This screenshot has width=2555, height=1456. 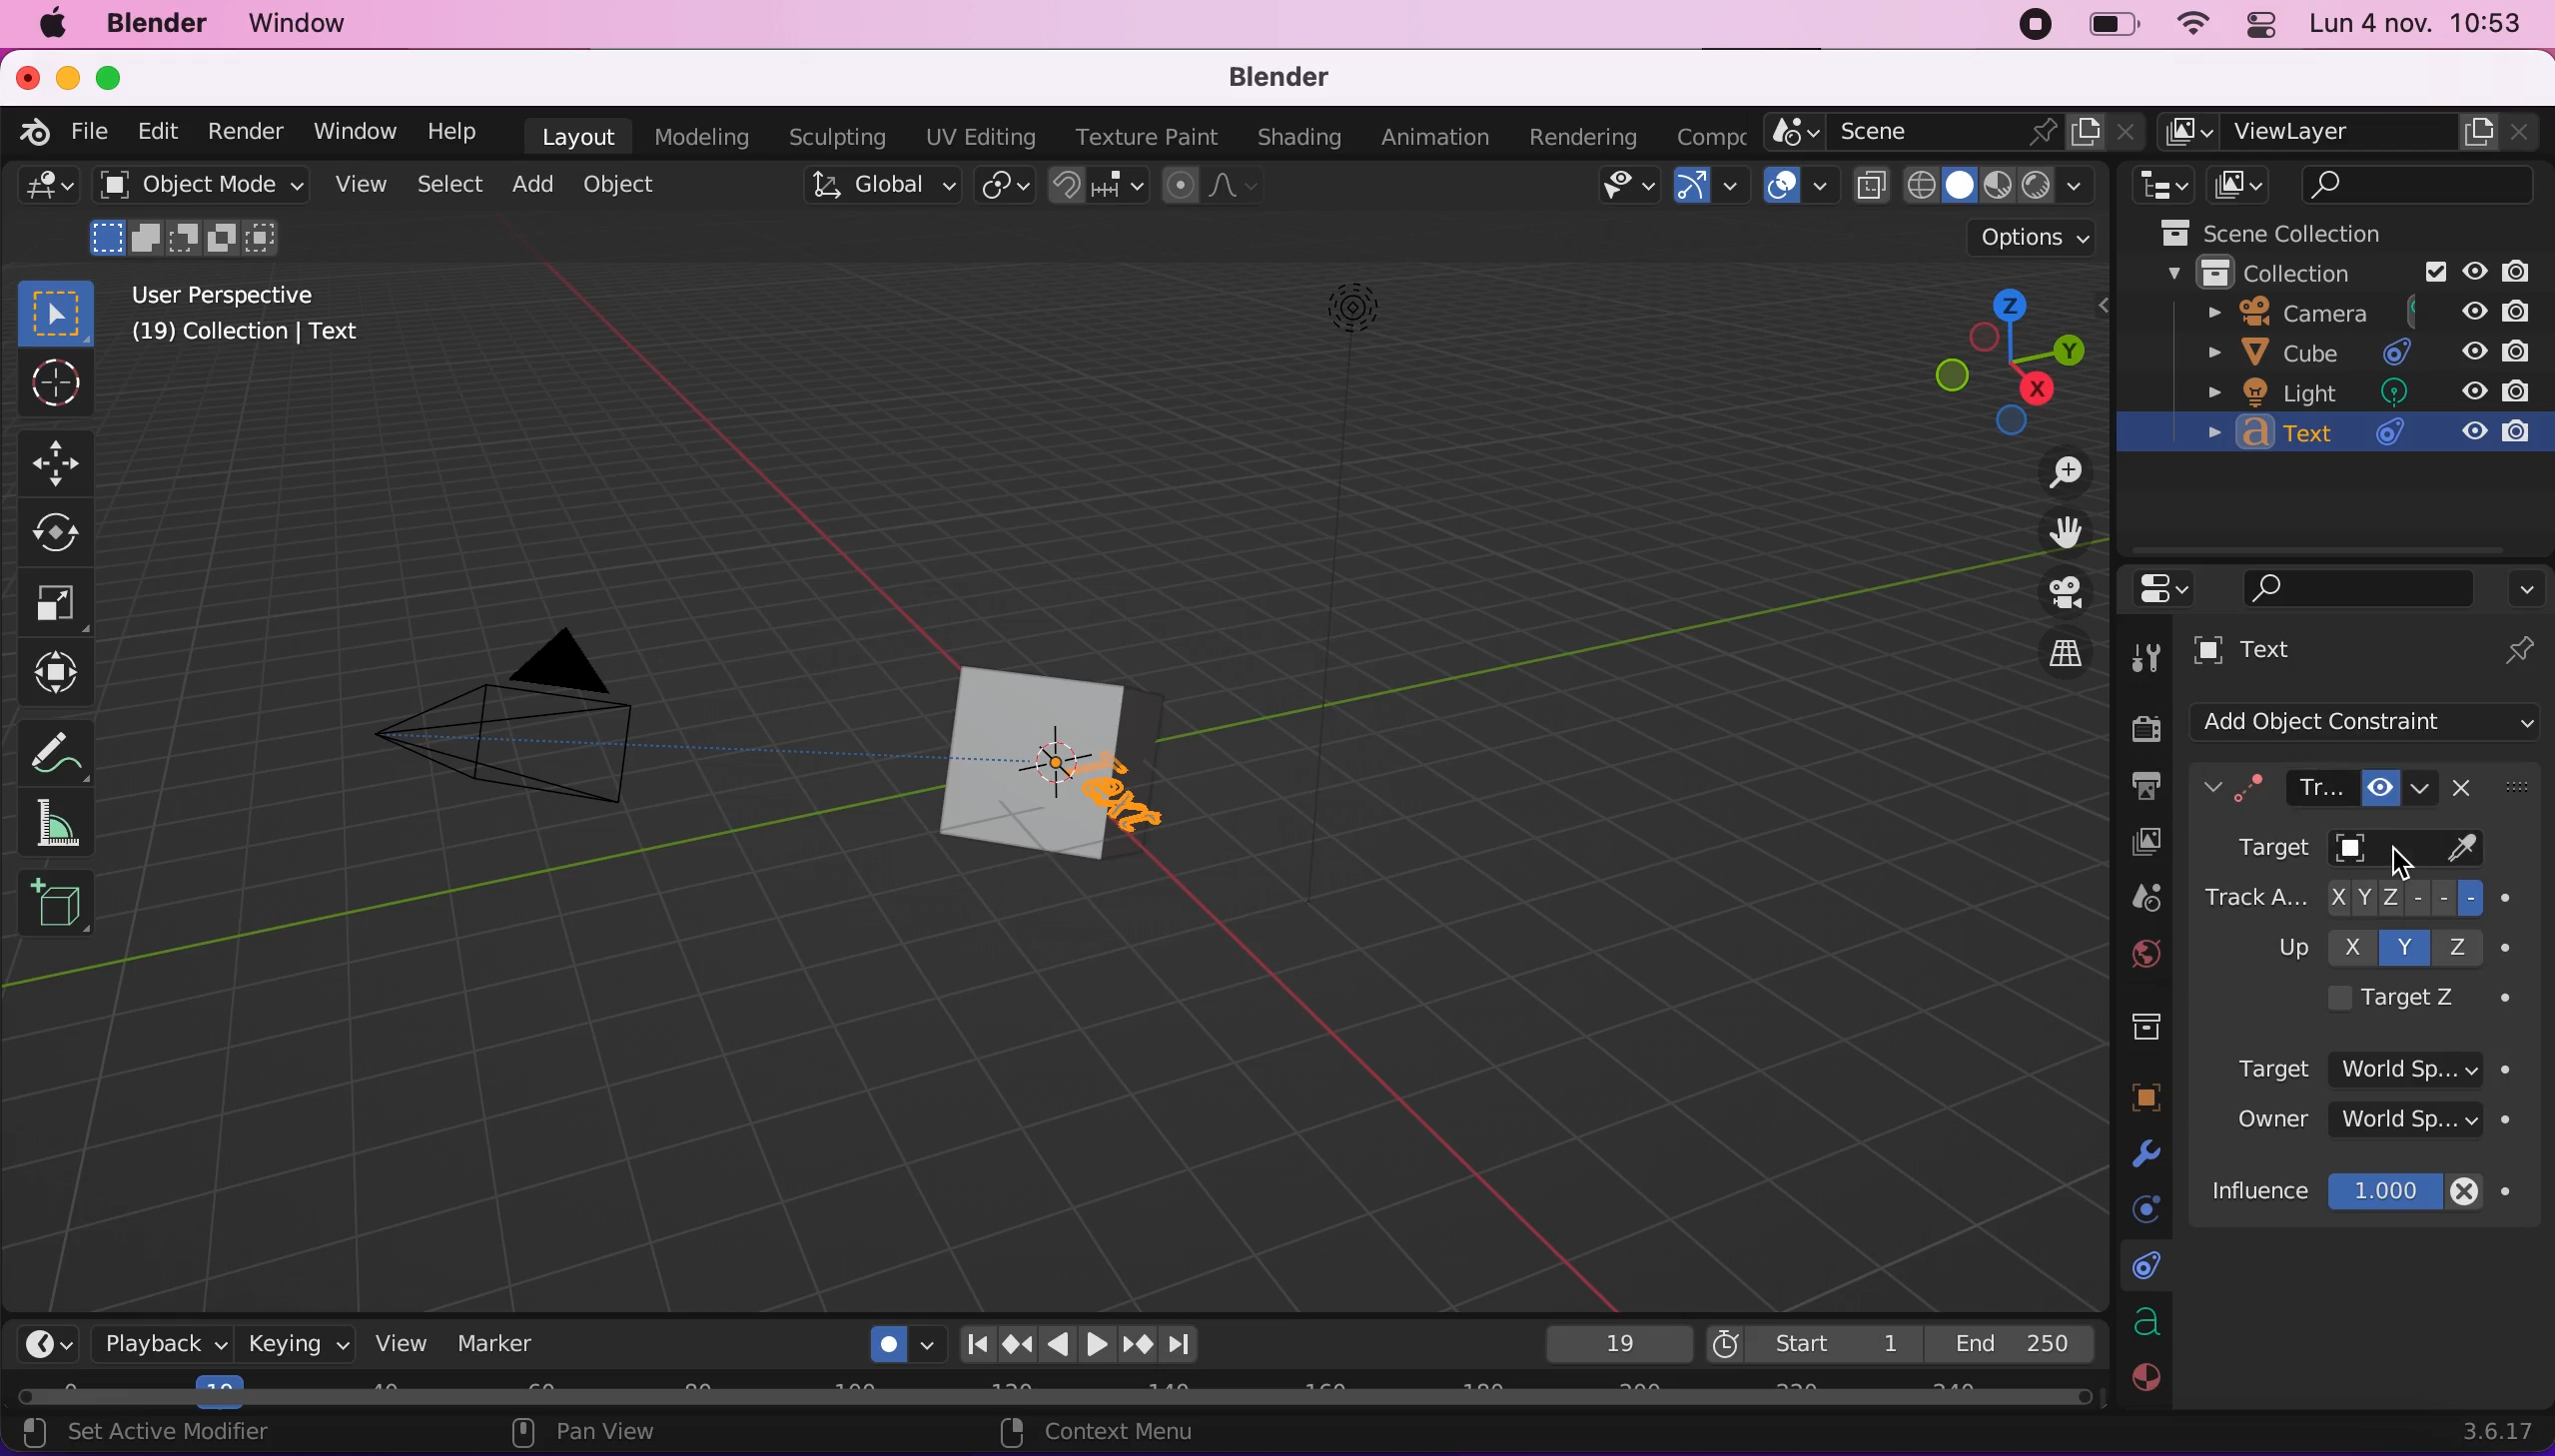 What do you see at coordinates (2256, 27) in the screenshot?
I see `panel control` at bounding box center [2256, 27].